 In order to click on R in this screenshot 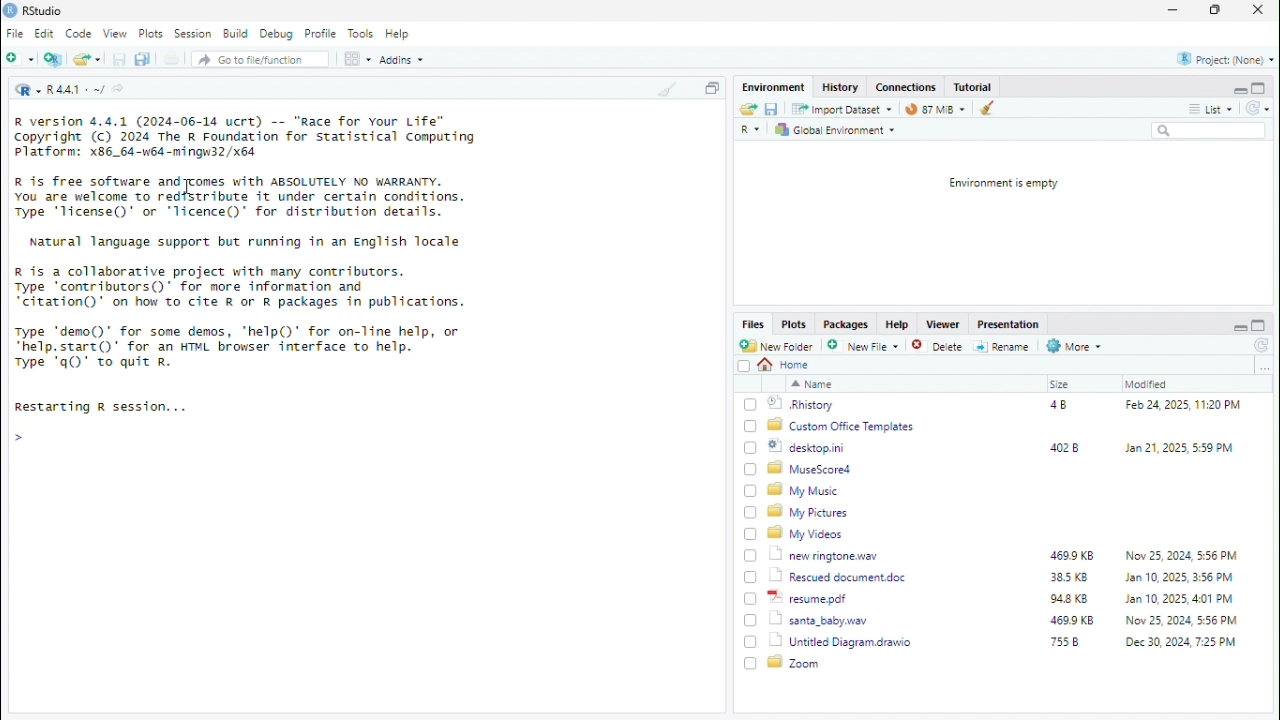, I will do `click(27, 89)`.